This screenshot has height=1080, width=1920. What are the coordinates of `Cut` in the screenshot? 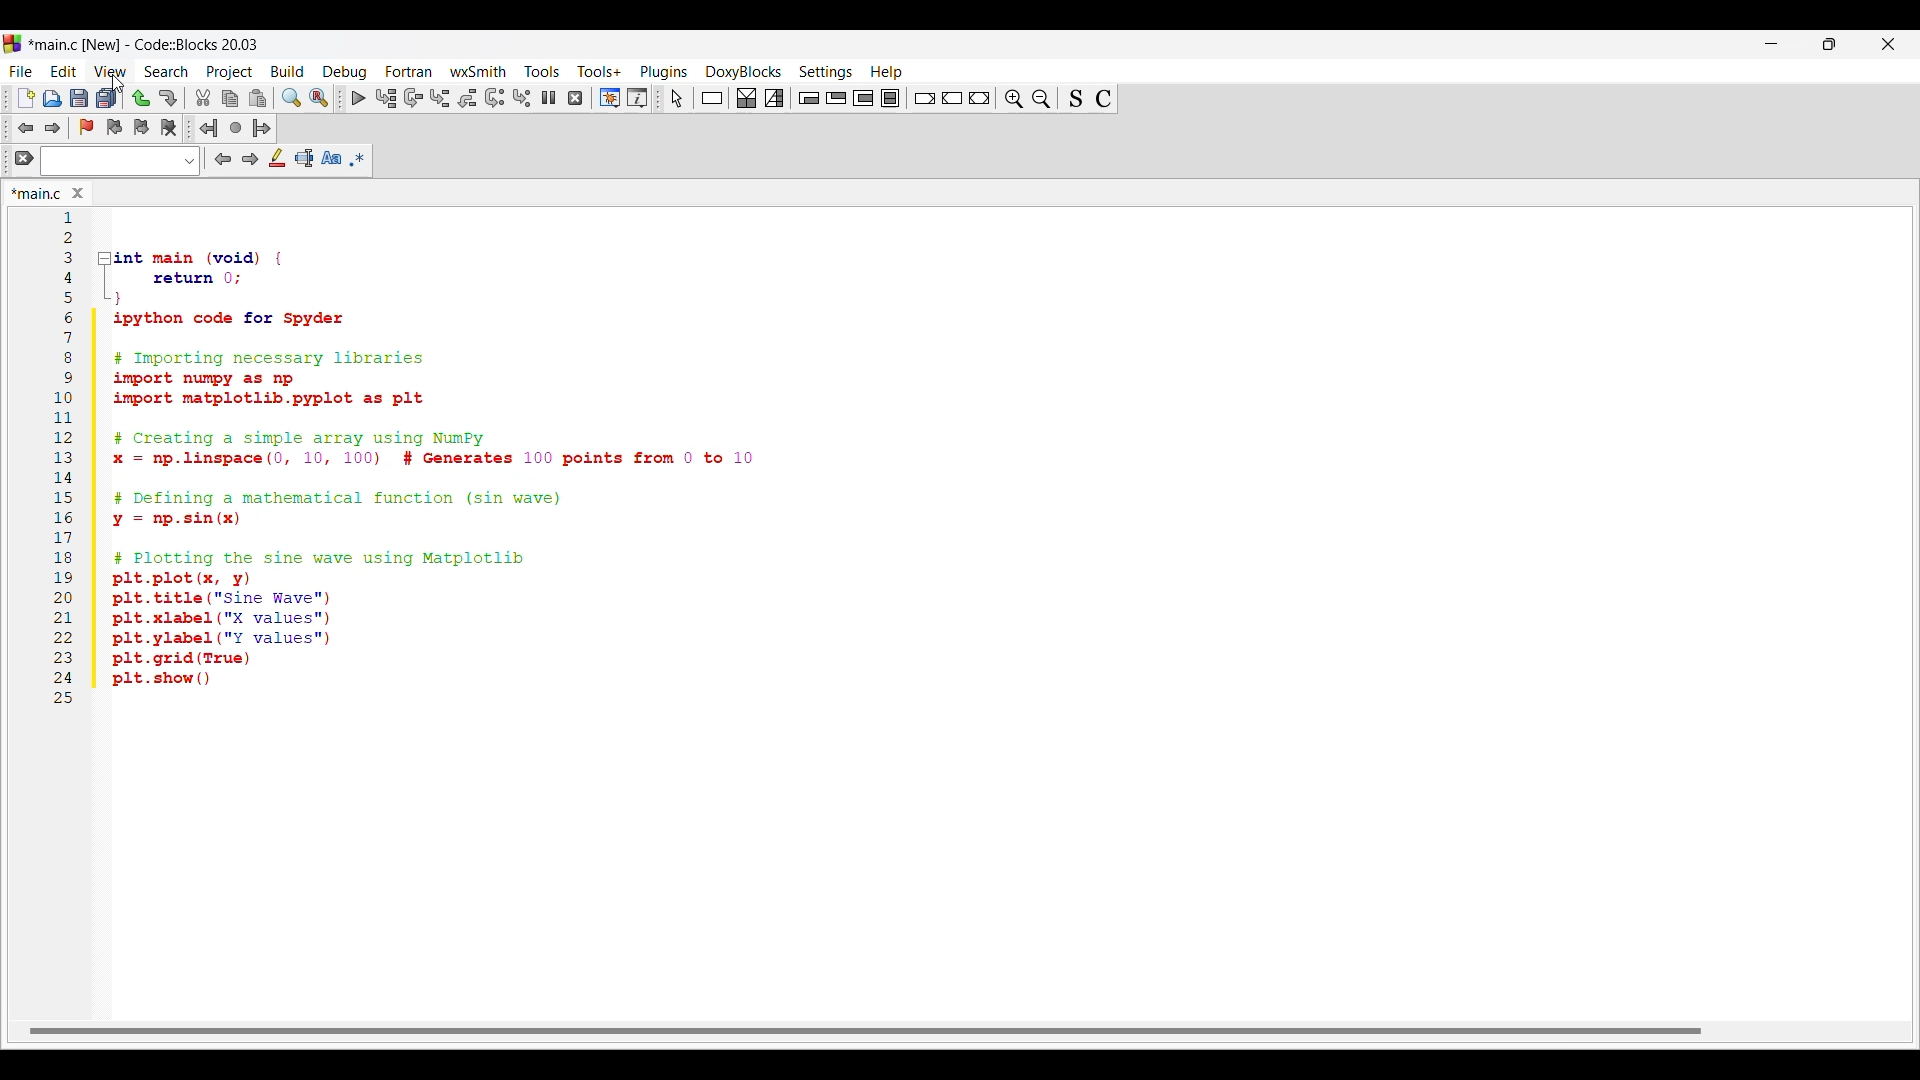 It's located at (204, 97).